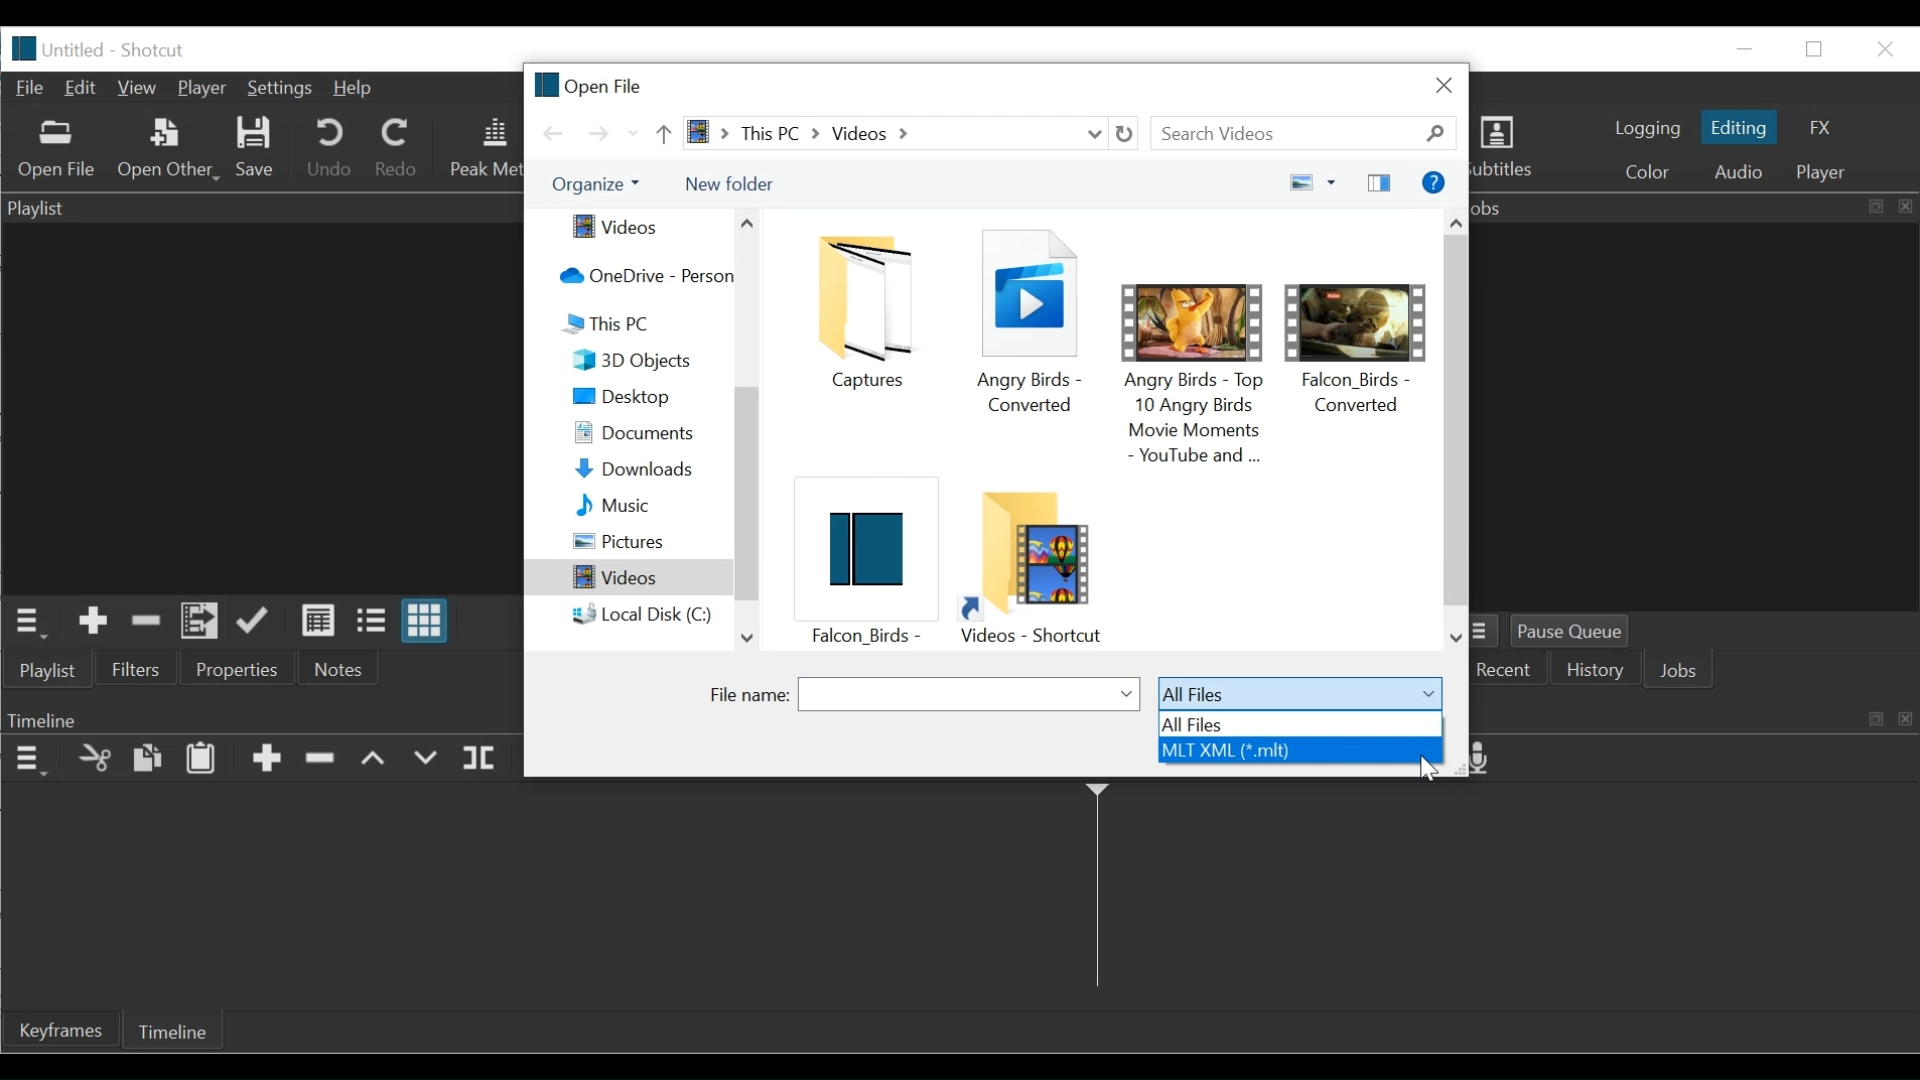  Describe the element at coordinates (1309, 134) in the screenshot. I see `Search` at that location.